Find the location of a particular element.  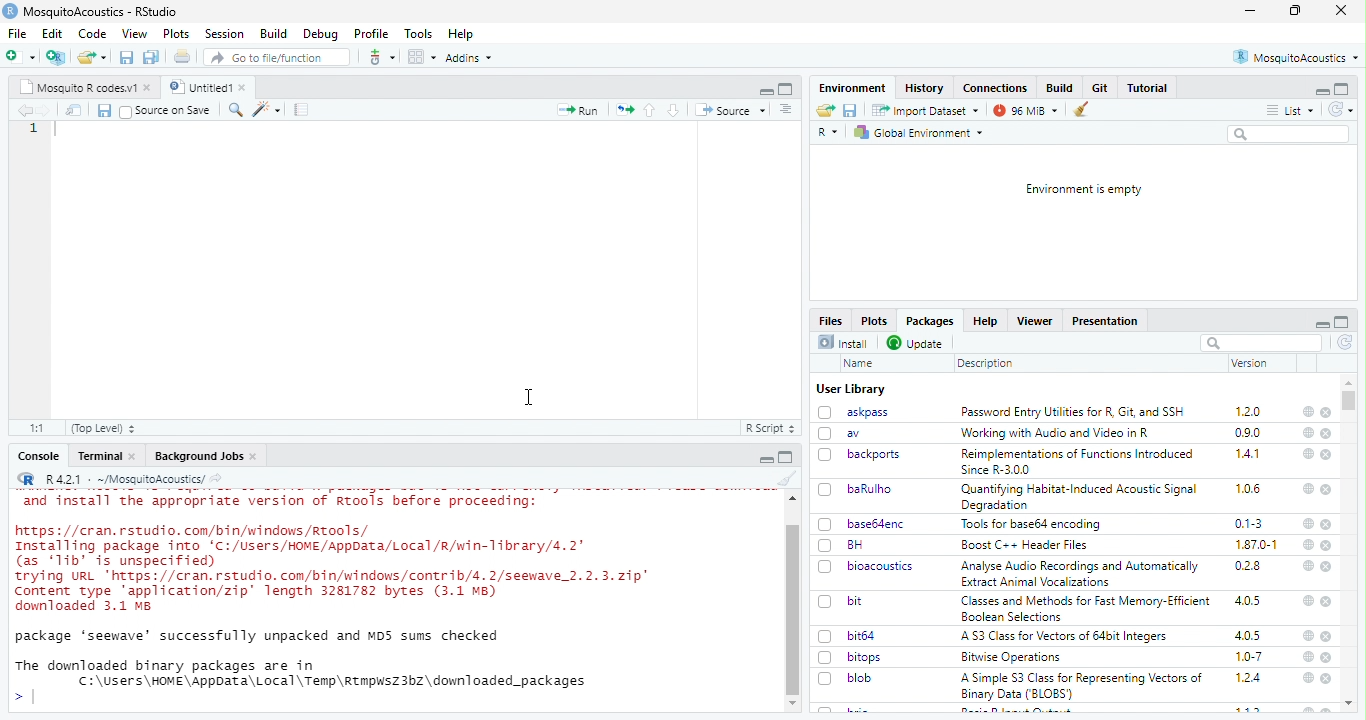

Environment is located at coordinates (854, 88).